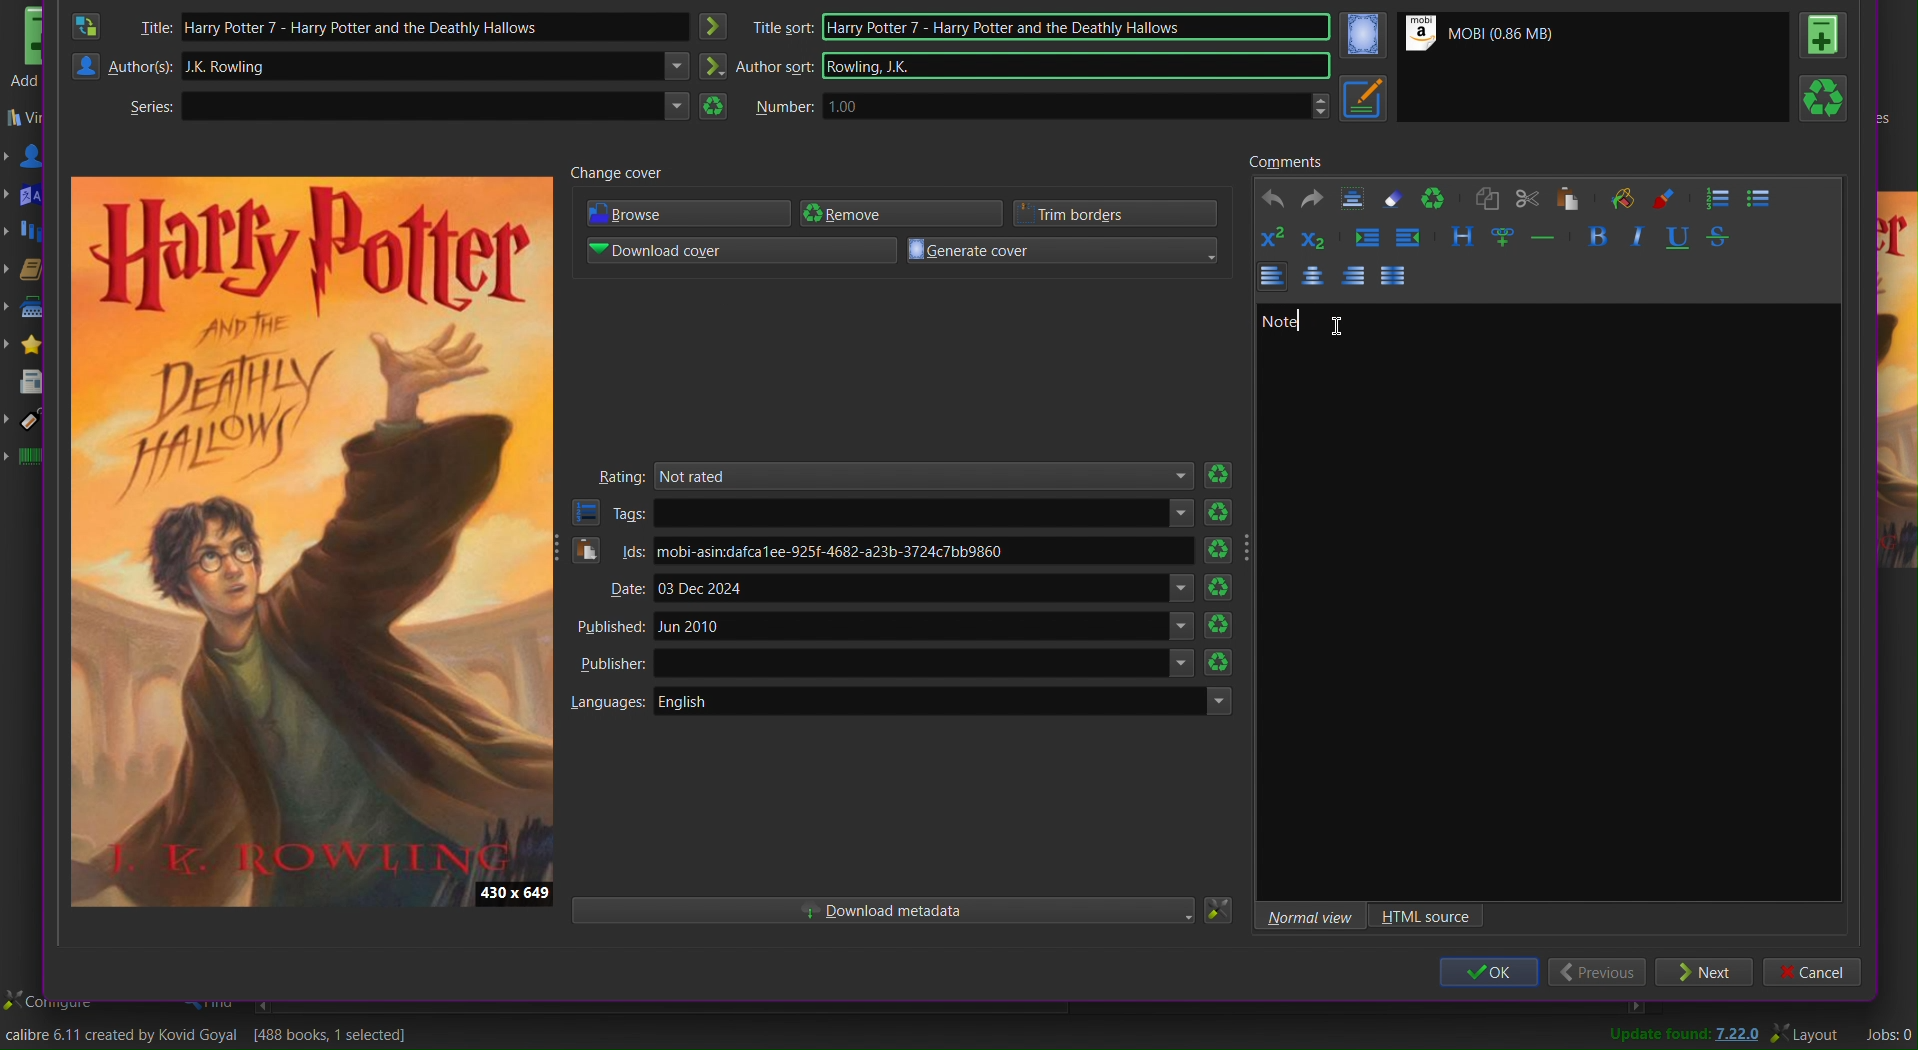  Describe the element at coordinates (1408, 238) in the screenshot. I see `Decrease indent` at that location.